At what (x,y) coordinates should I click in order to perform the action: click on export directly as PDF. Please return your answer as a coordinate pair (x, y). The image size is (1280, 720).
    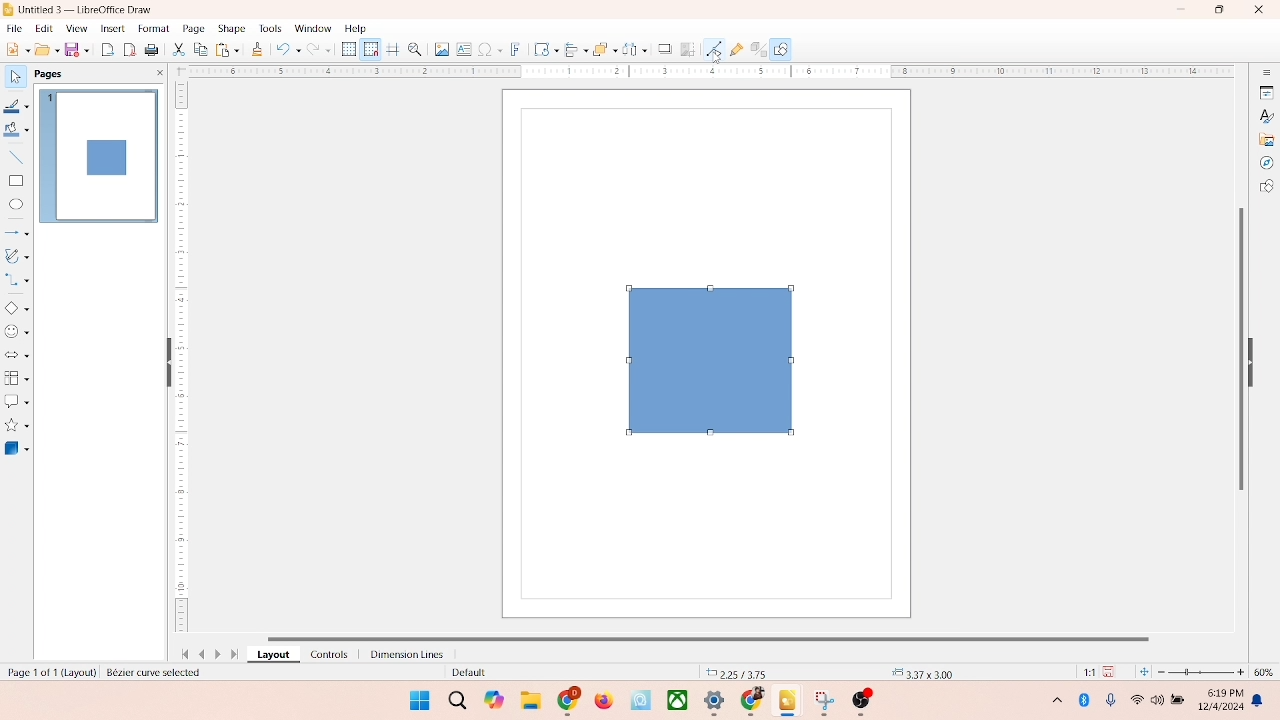
    Looking at the image, I should click on (131, 49).